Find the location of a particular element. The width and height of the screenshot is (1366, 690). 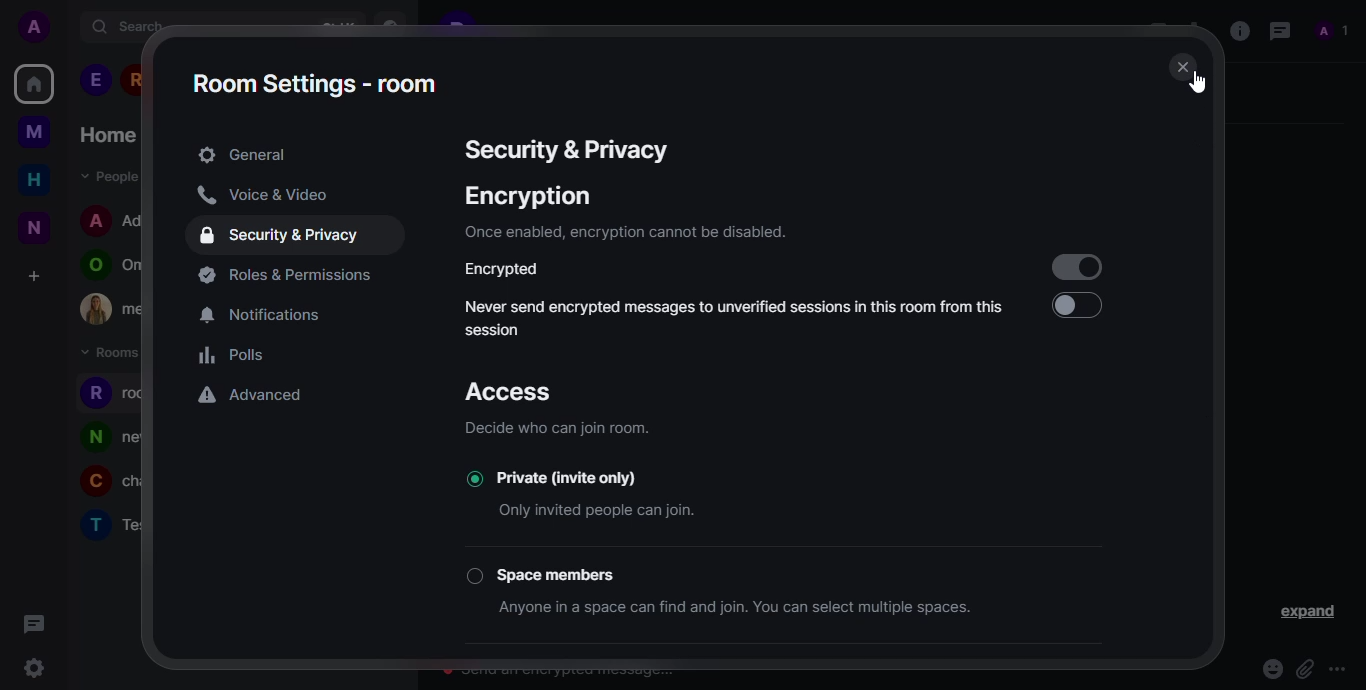

roles is located at coordinates (290, 275).